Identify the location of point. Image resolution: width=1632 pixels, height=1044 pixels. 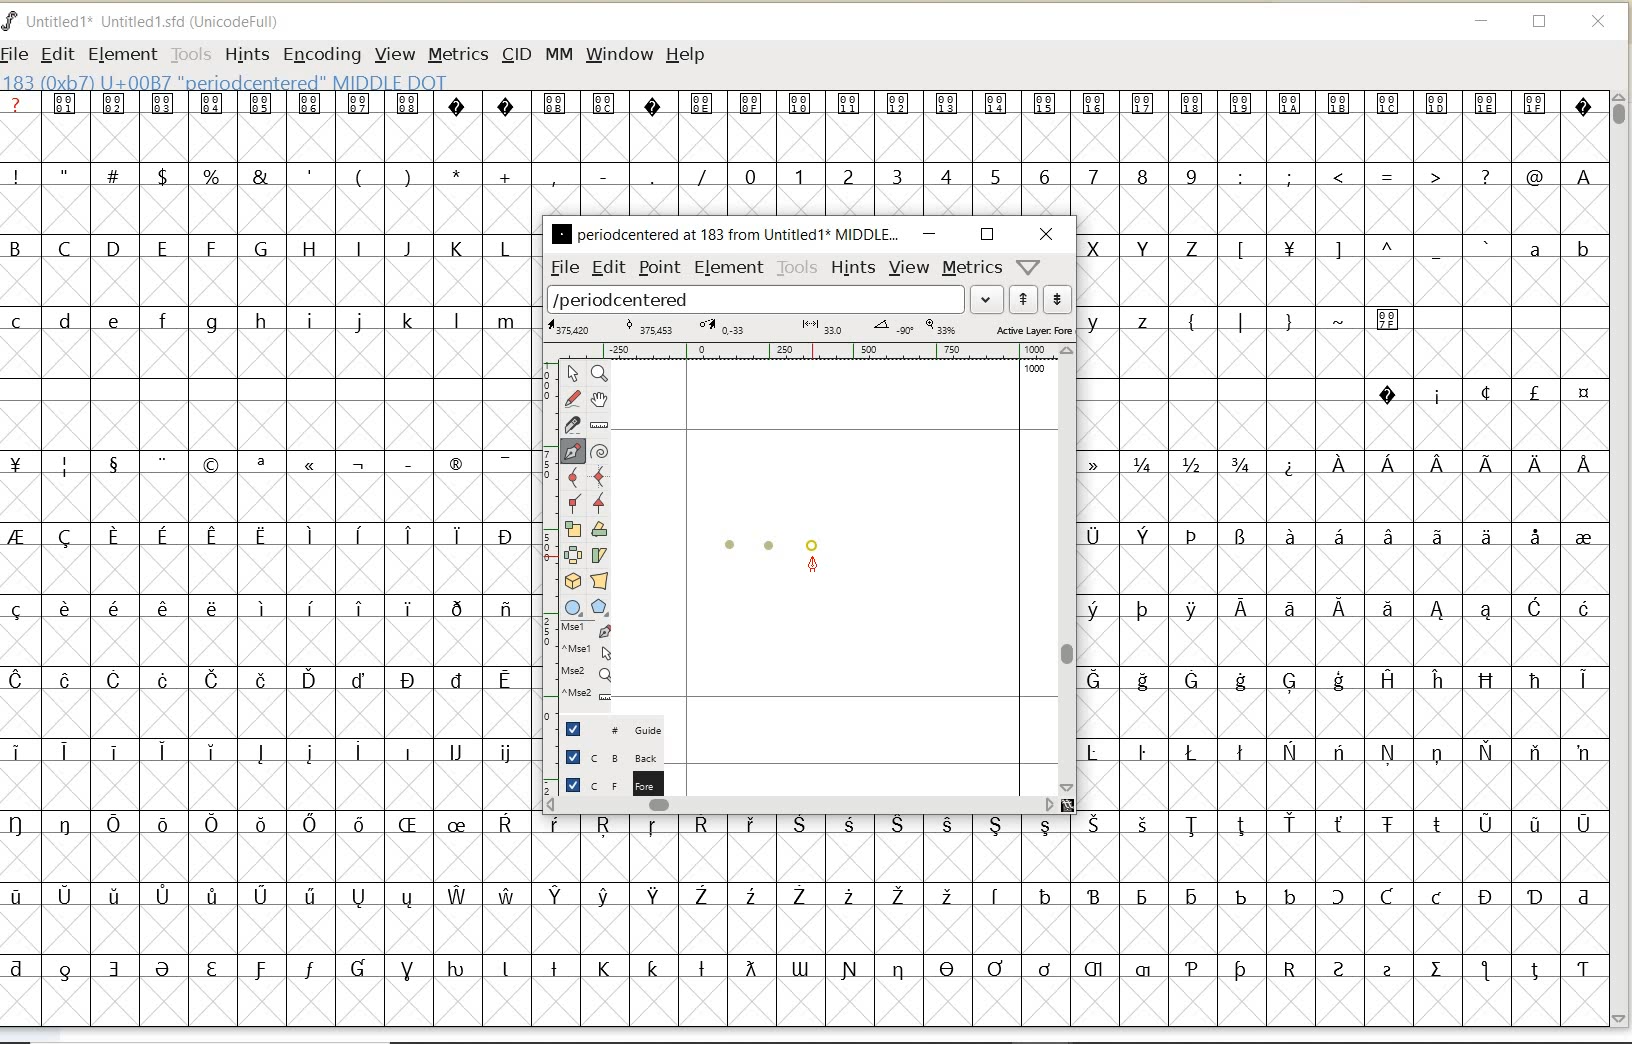
(659, 269).